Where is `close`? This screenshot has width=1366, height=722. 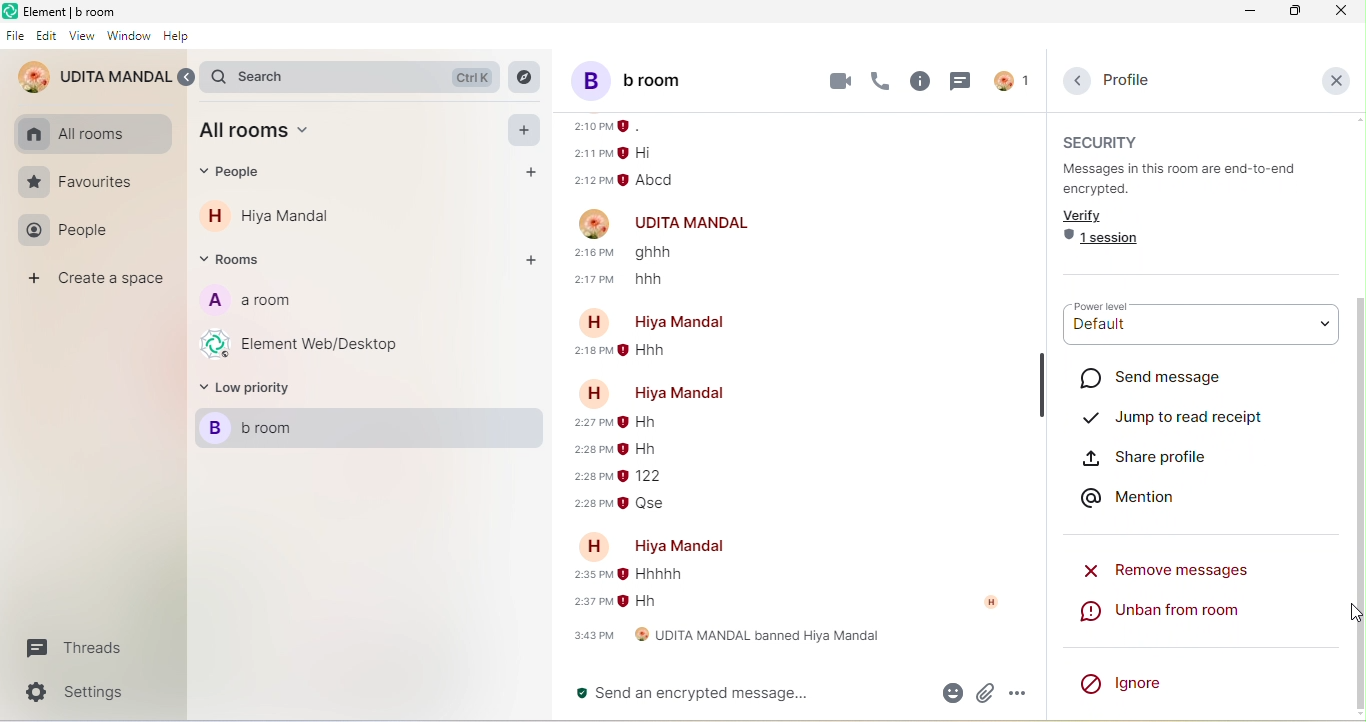 close is located at coordinates (1340, 11).